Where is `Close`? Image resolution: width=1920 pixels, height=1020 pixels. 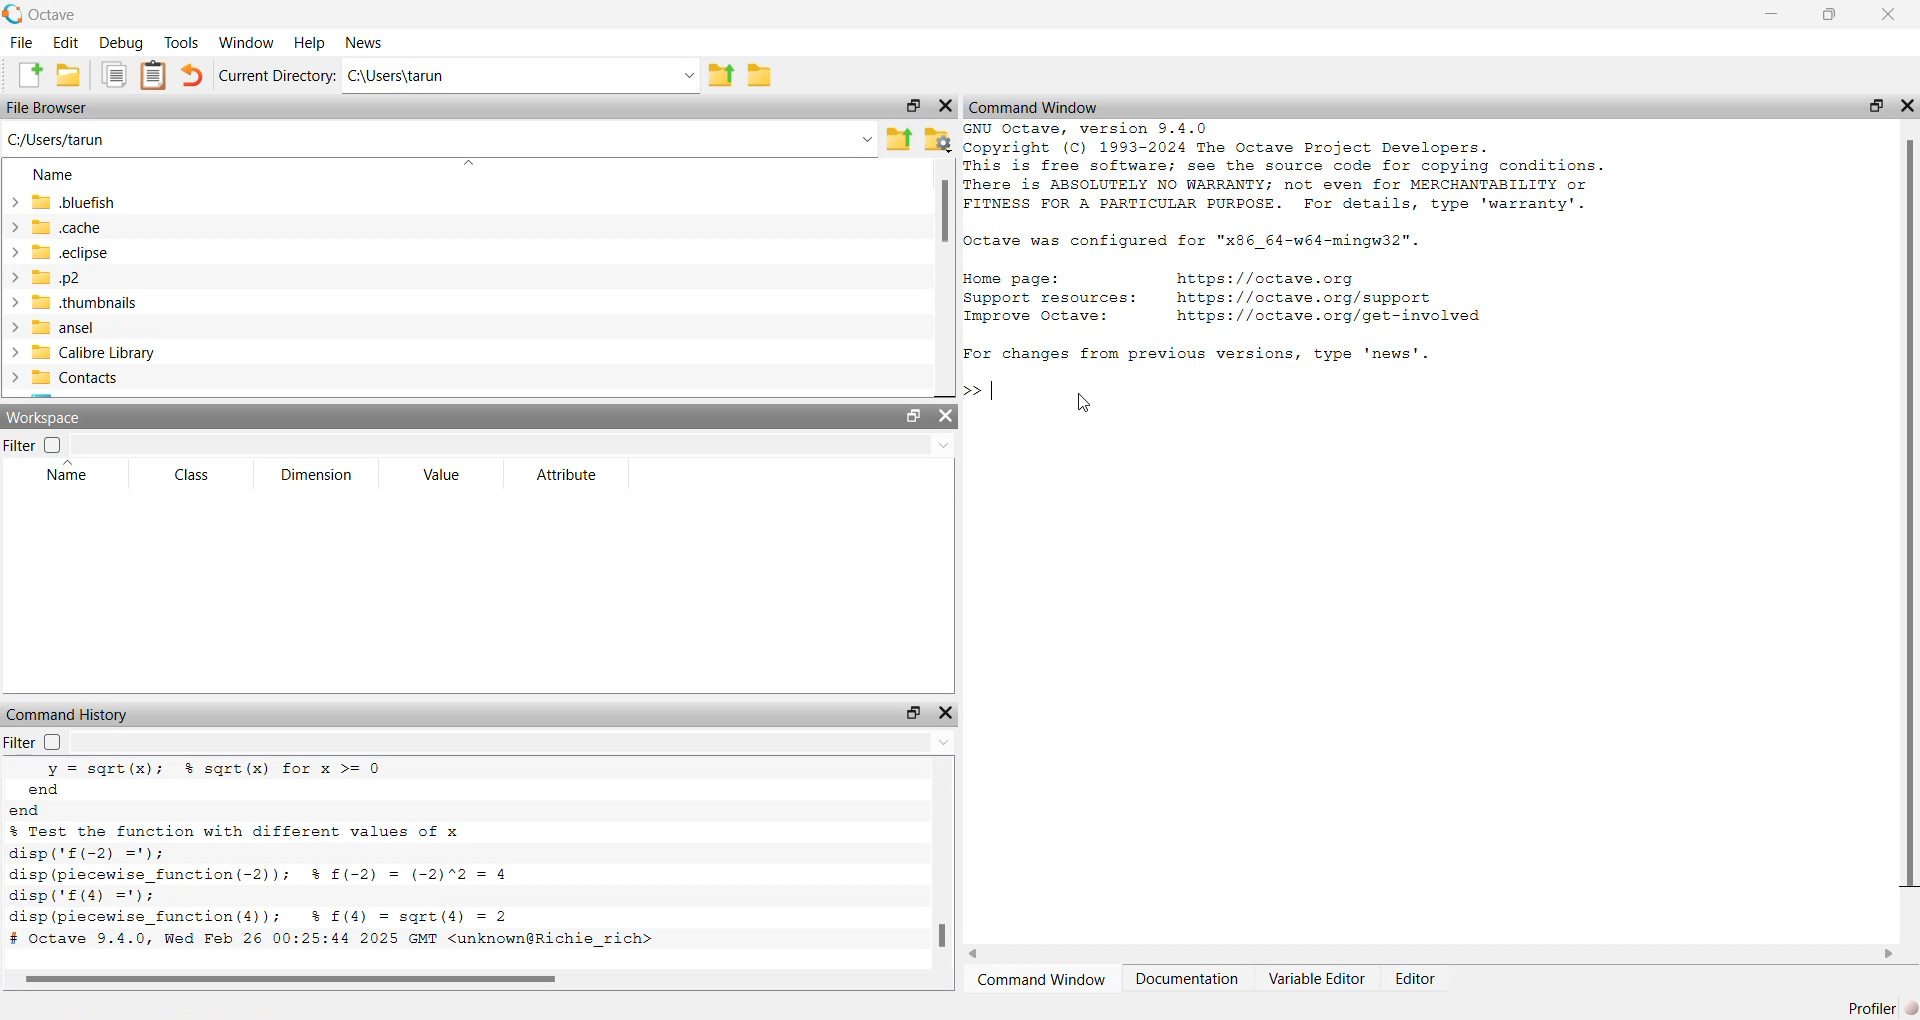
Close is located at coordinates (944, 712).